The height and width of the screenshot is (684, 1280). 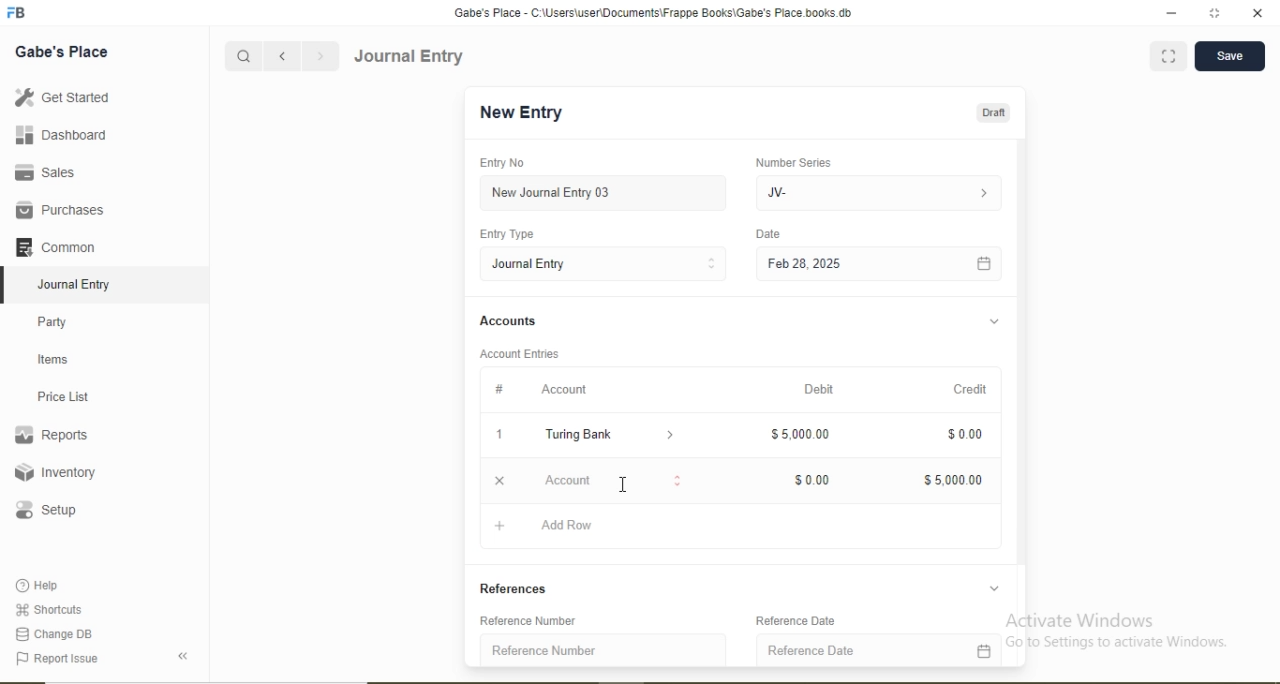 What do you see at coordinates (970, 389) in the screenshot?
I see `Credit` at bounding box center [970, 389].